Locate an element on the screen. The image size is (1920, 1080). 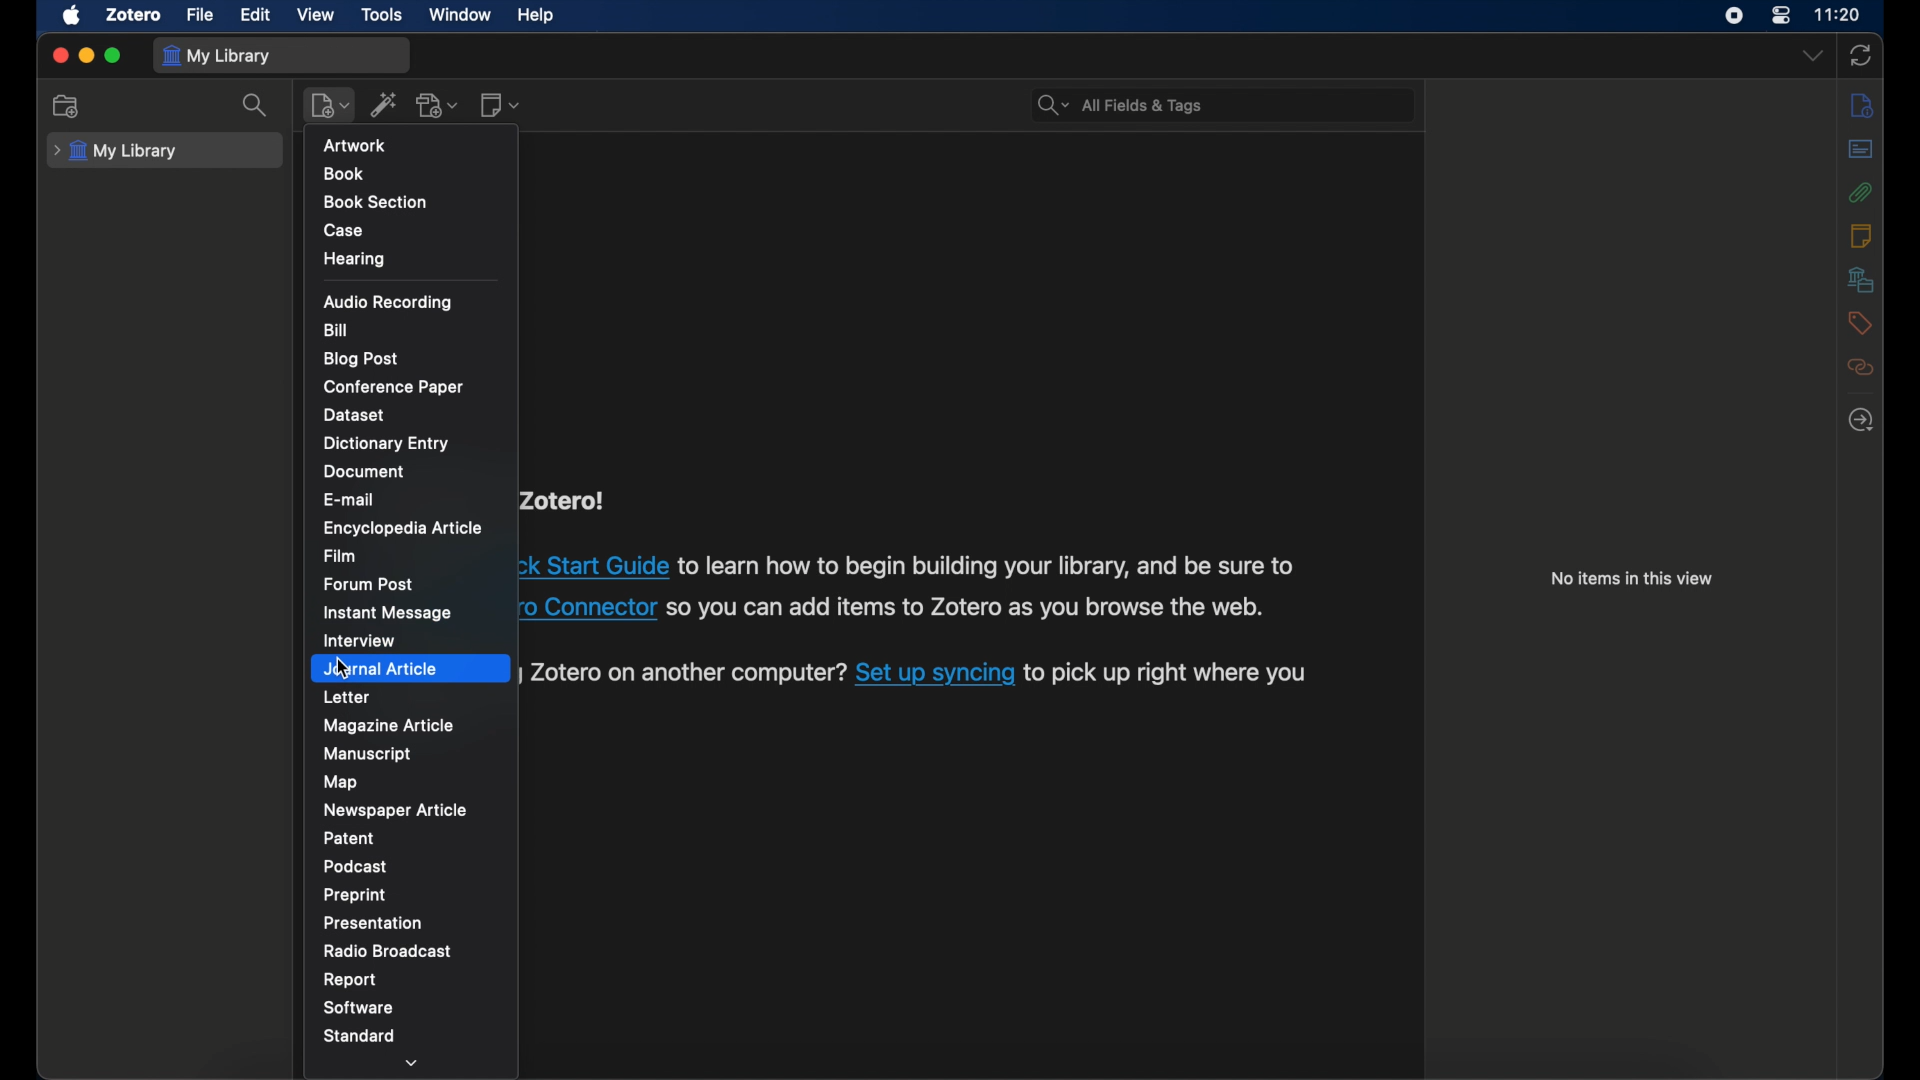
dropdown is located at coordinates (1813, 54).